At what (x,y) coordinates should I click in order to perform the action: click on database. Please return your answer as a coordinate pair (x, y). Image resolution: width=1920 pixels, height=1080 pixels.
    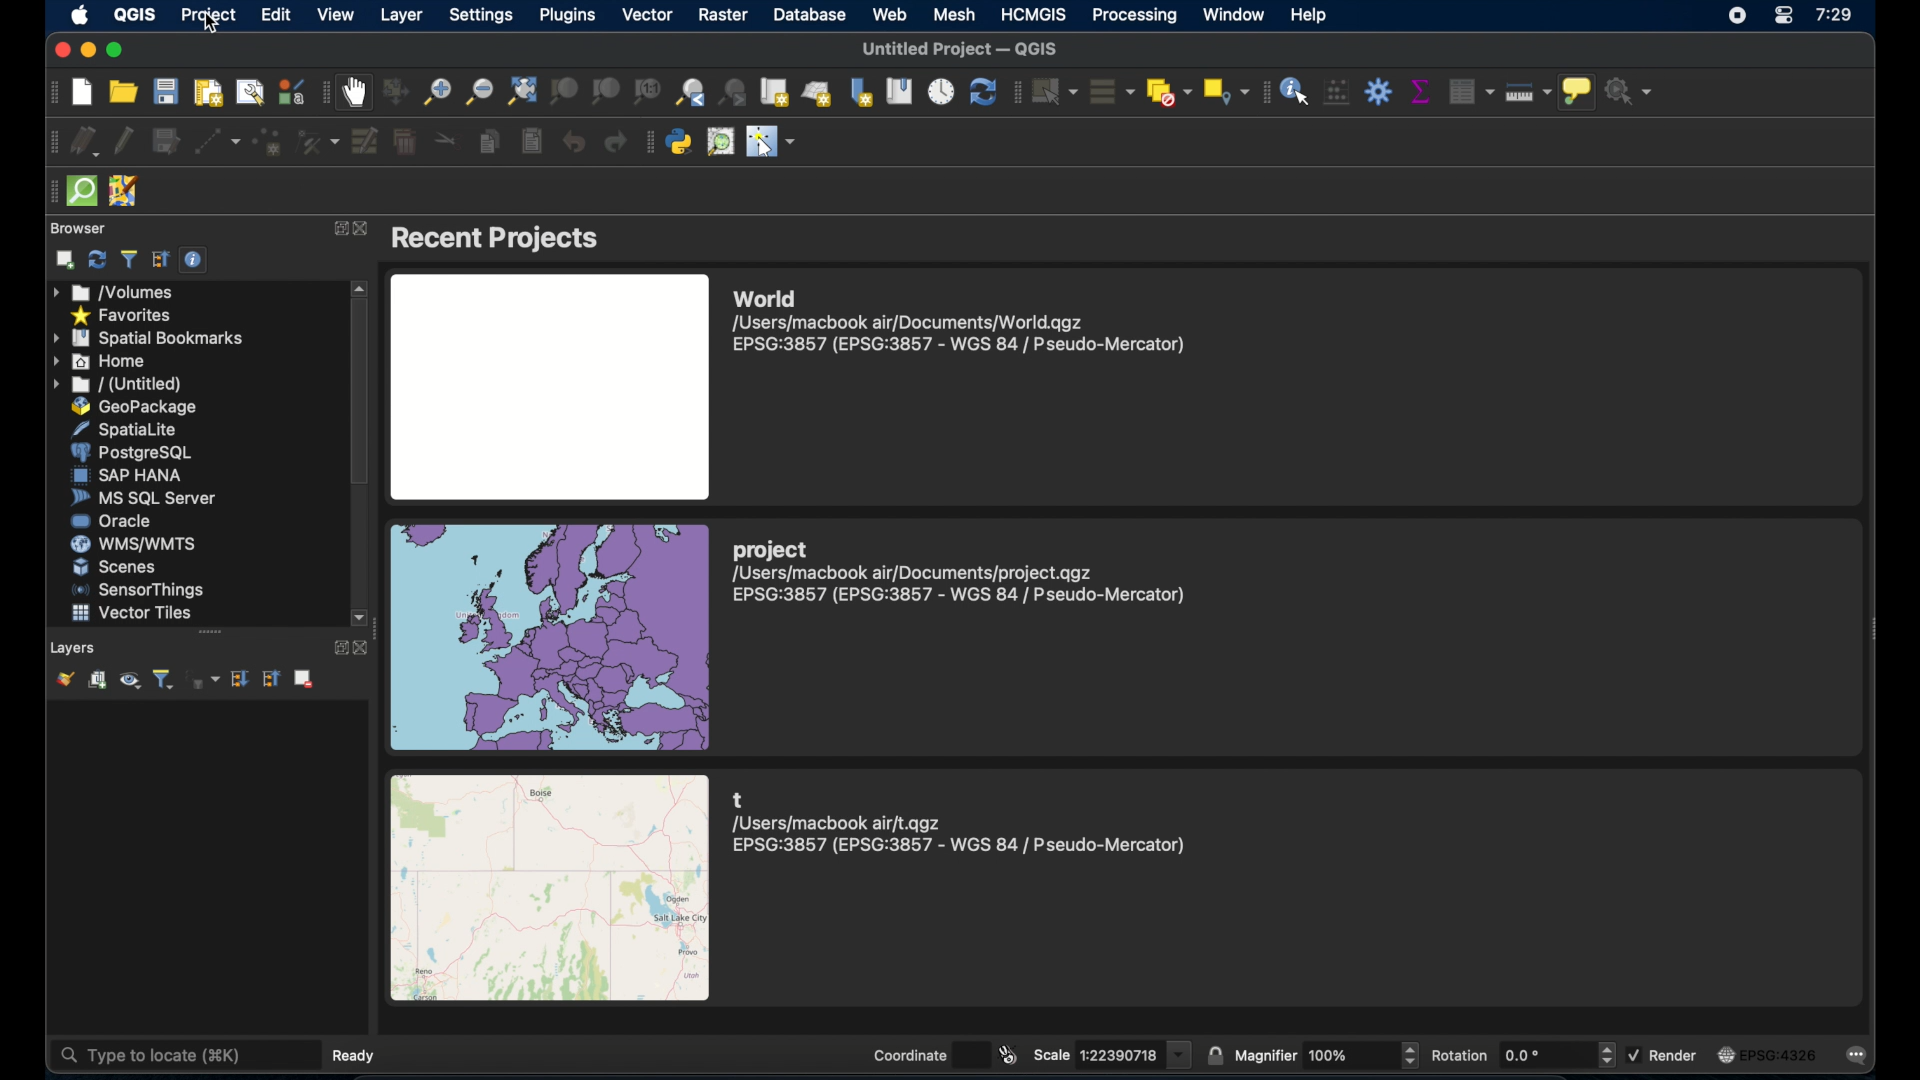
    Looking at the image, I should click on (812, 16).